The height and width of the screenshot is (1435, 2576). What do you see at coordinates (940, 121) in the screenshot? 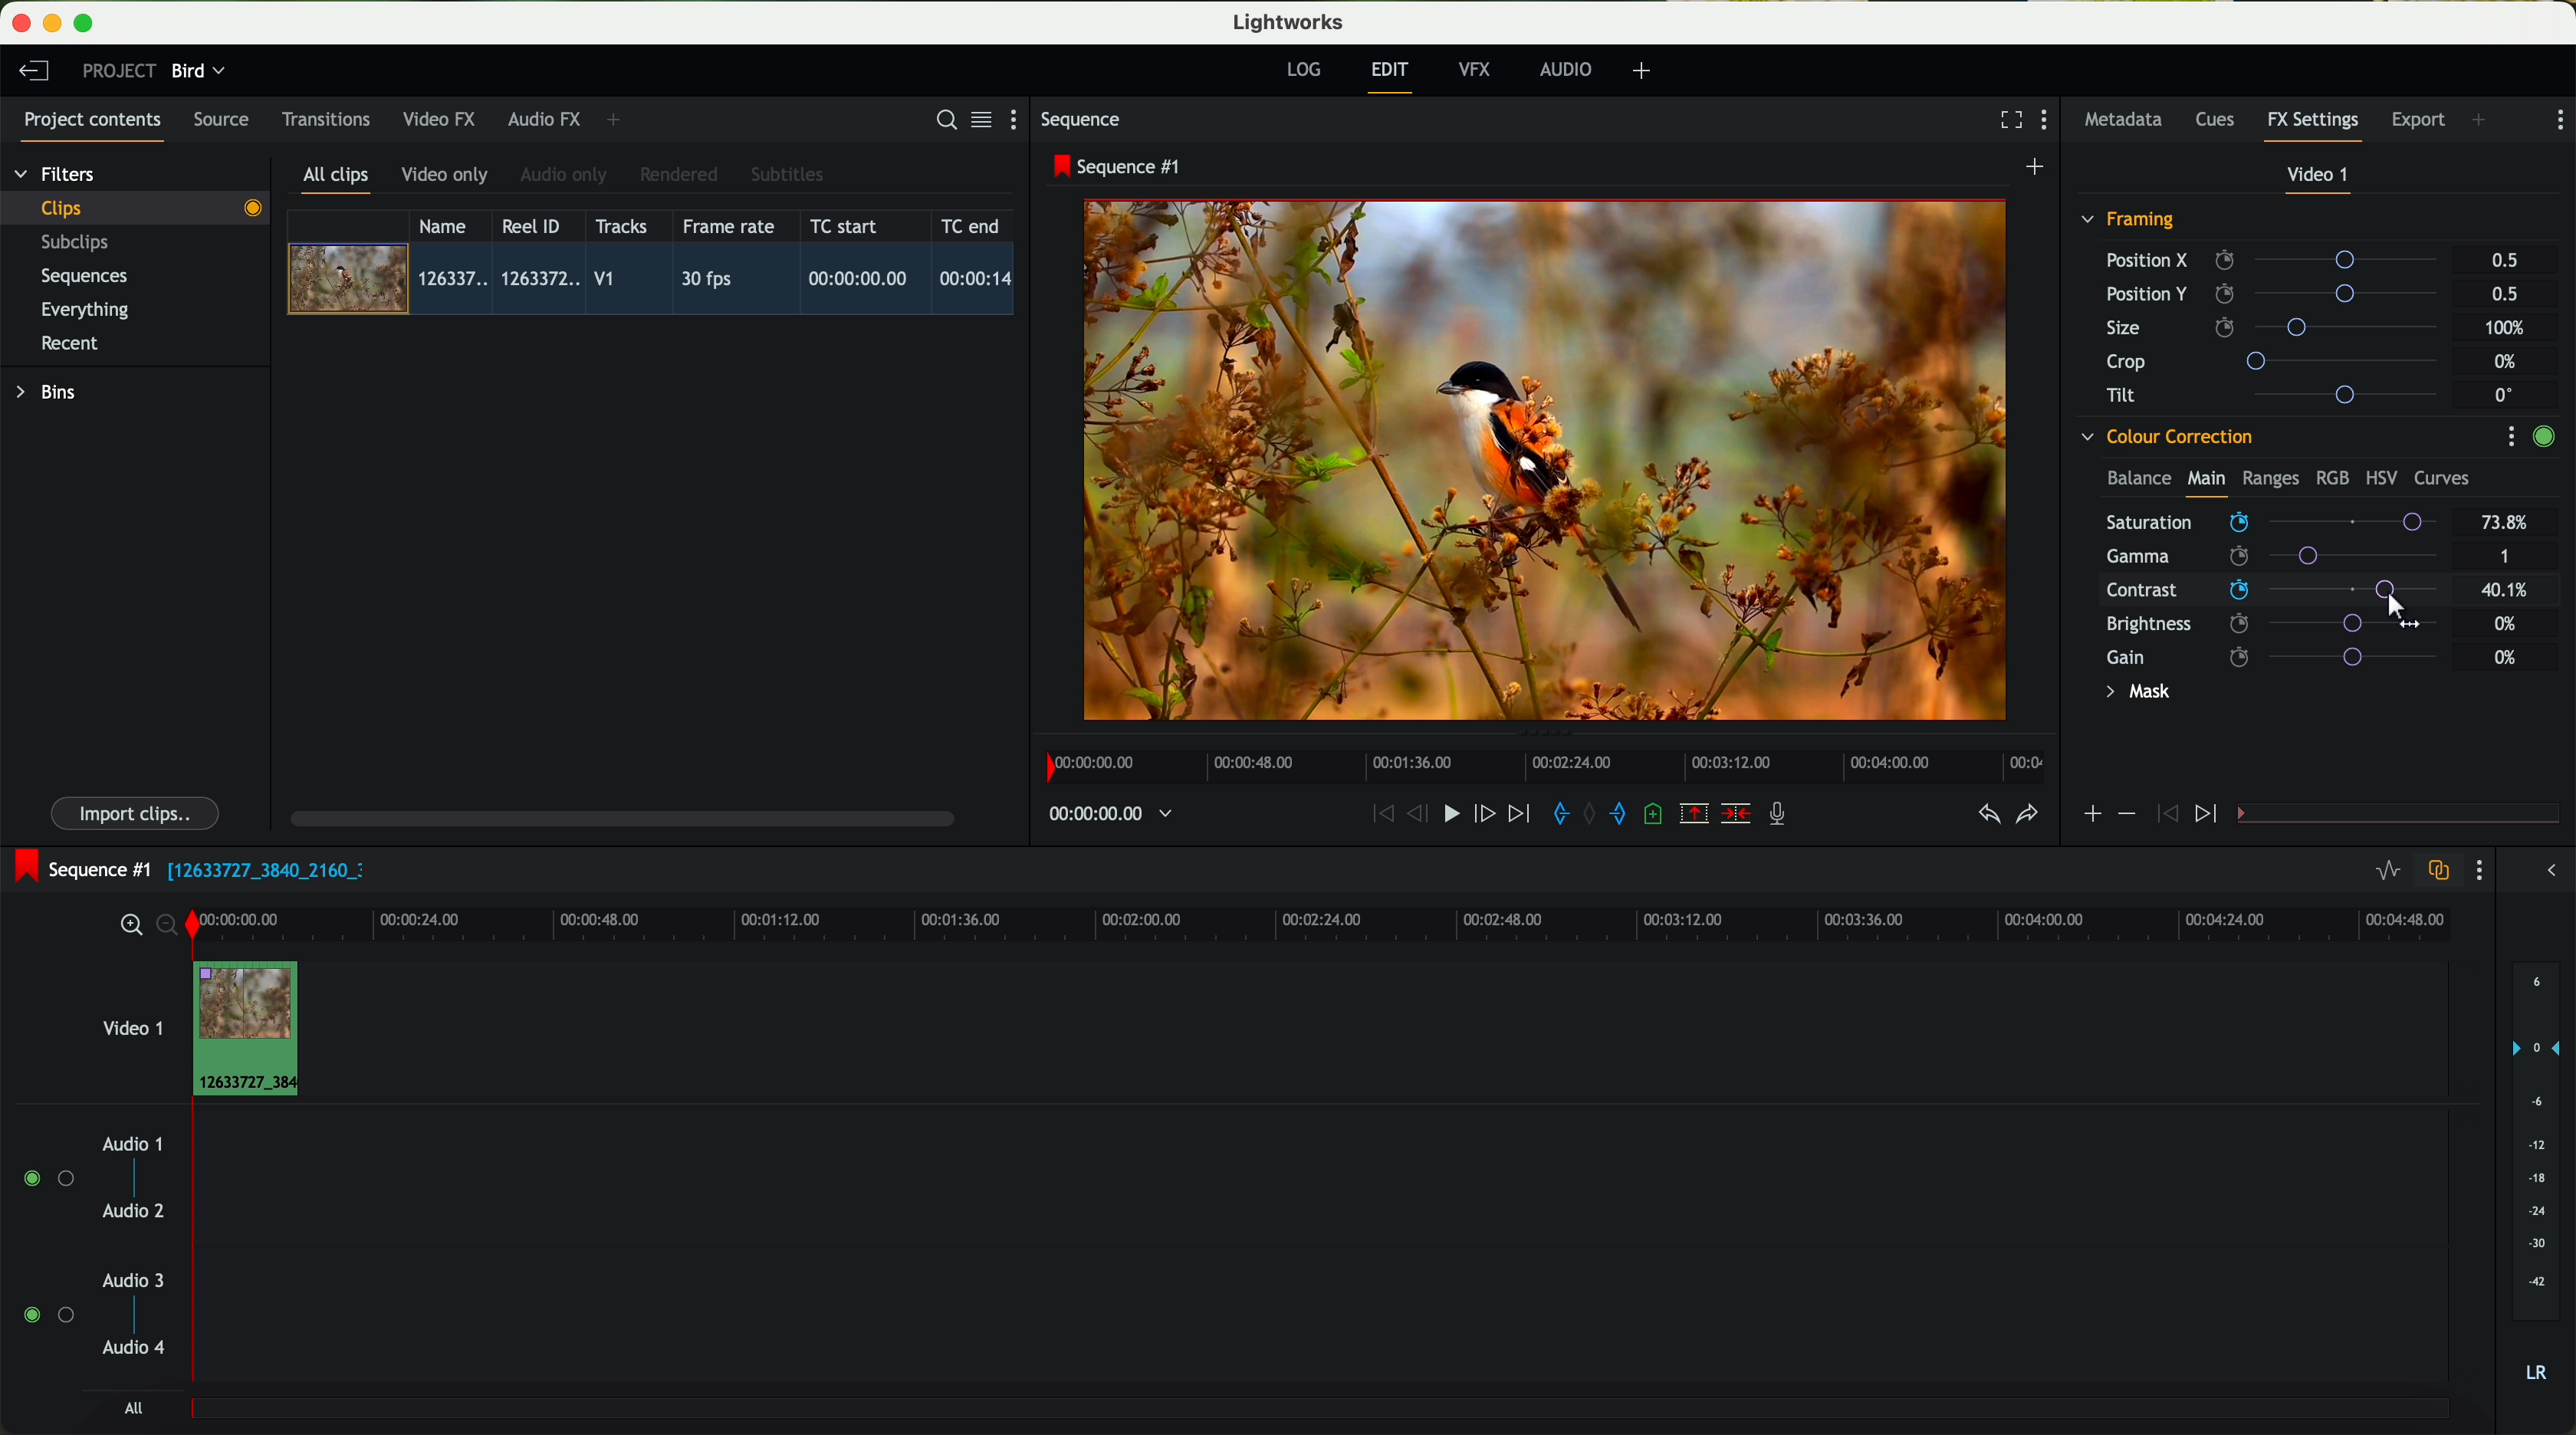
I see `search for assets or bins` at bounding box center [940, 121].